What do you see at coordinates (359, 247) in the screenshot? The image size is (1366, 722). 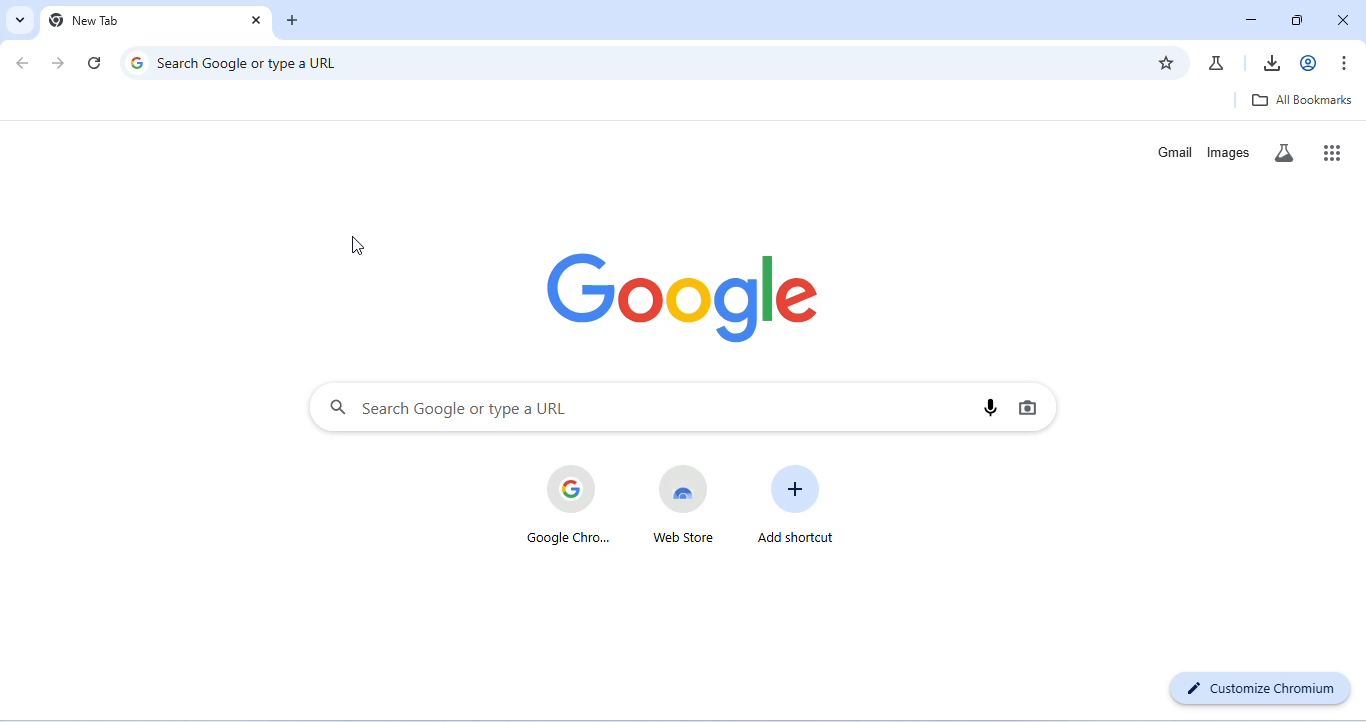 I see `cursor` at bounding box center [359, 247].